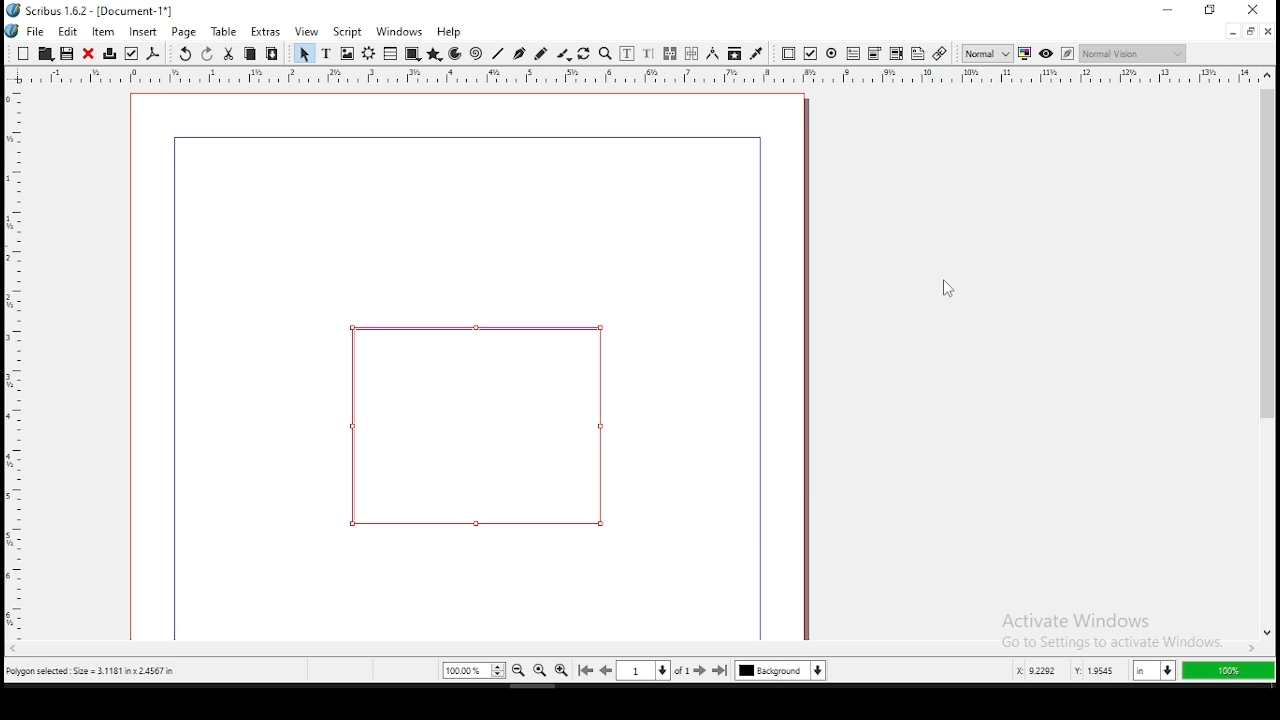 Image resolution: width=1280 pixels, height=720 pixels. Describe the element at coordinates (1044, 53) in the screenshot. I see `preview mode` at that location.